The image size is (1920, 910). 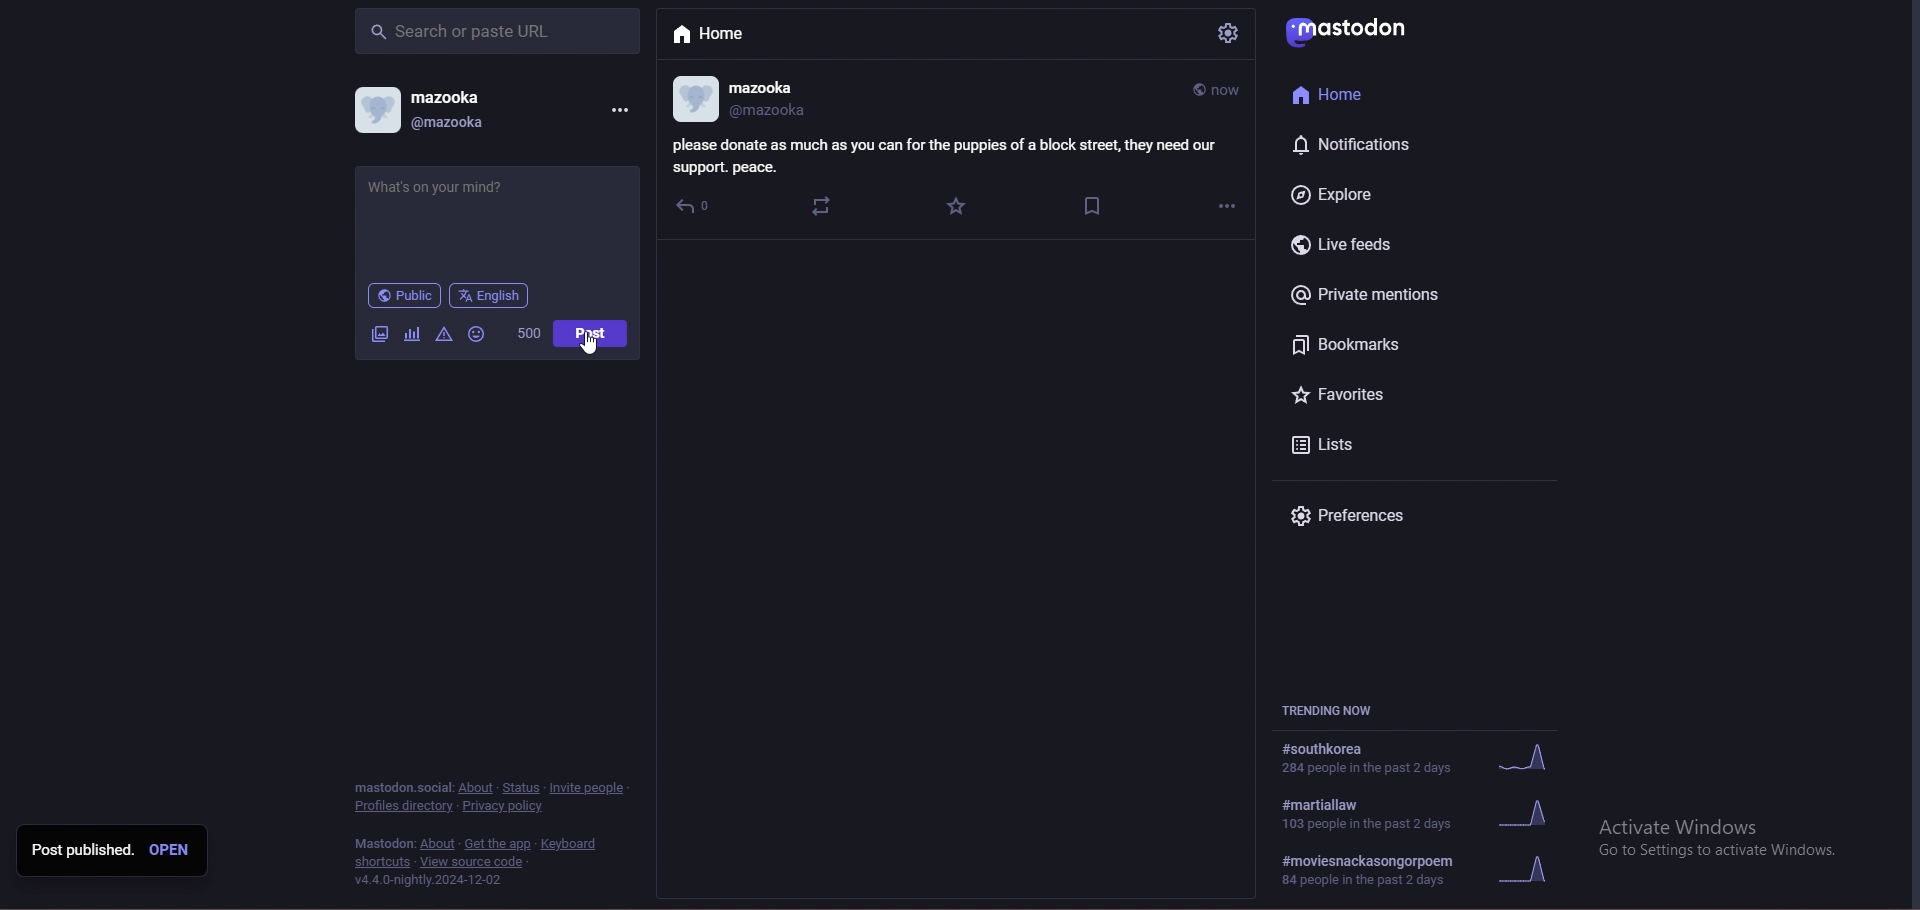 I want to click on post, so click(x=592, y=333).